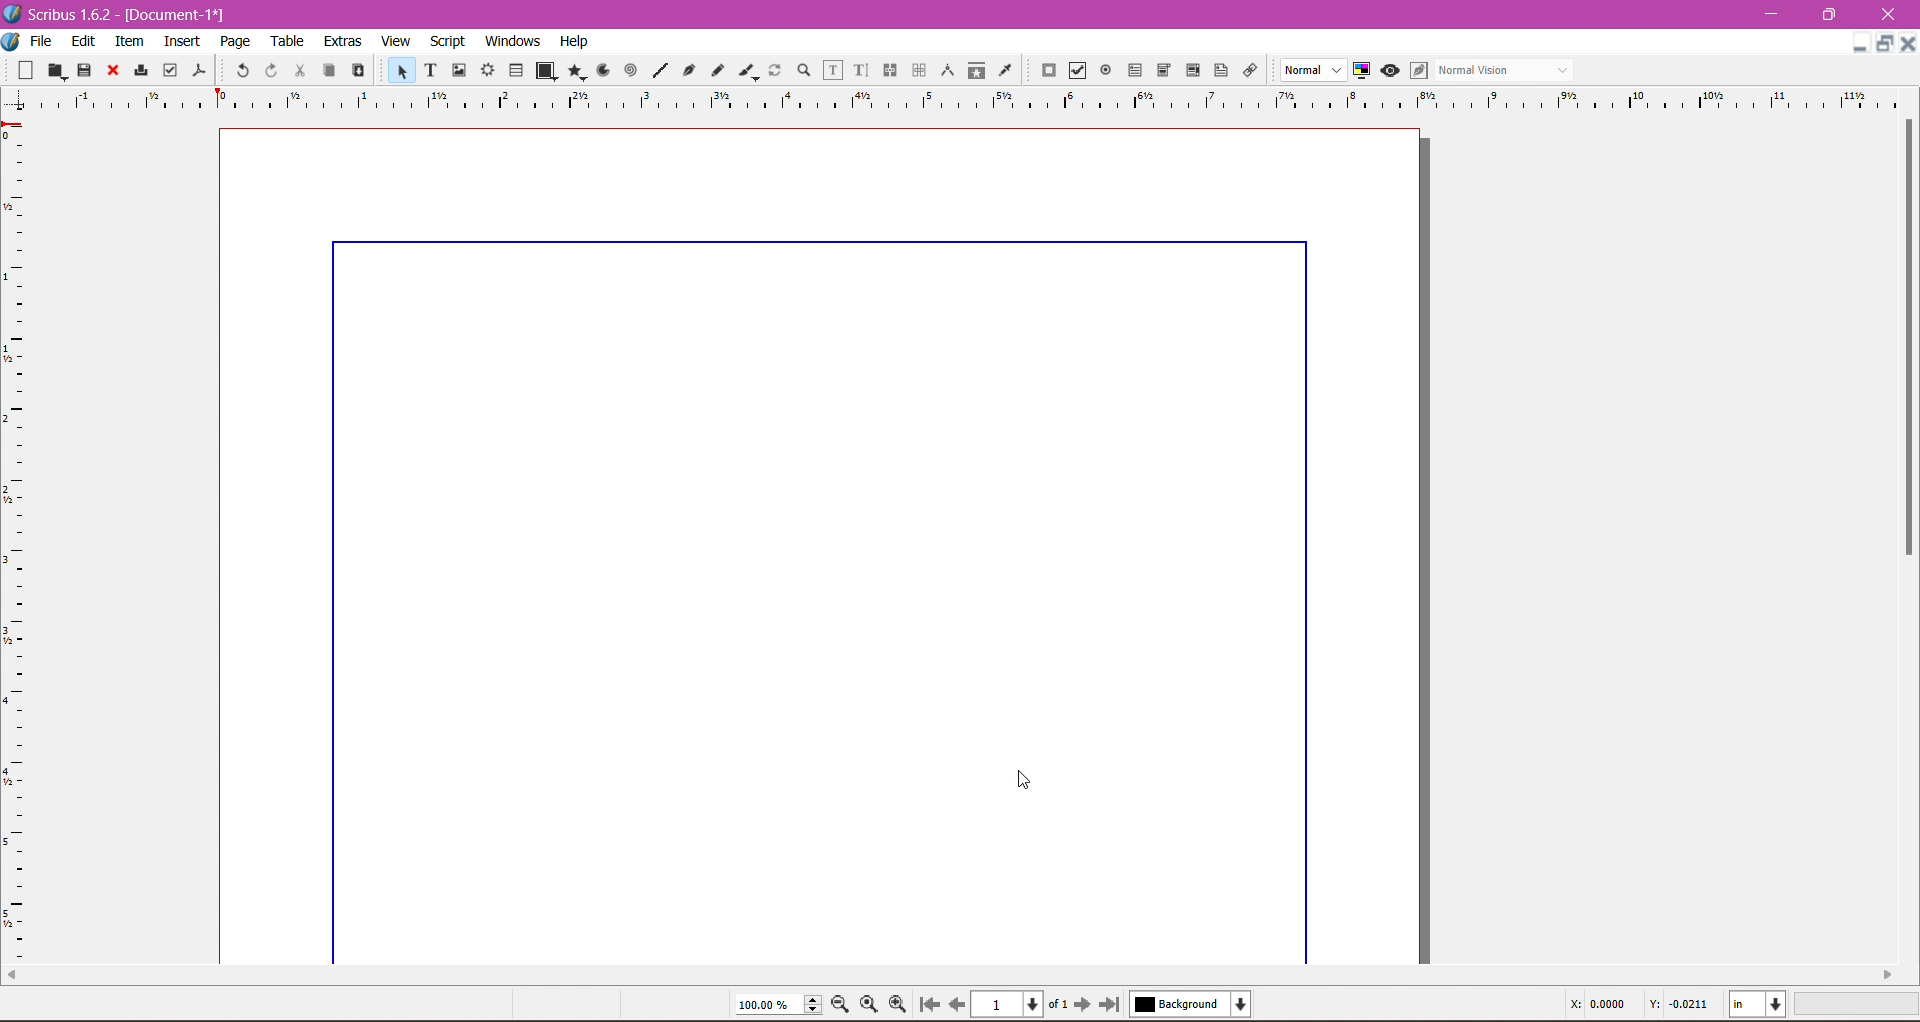  Describe the element at coordinates (602, 70) in the screenshot. I see `Arc` at that location.